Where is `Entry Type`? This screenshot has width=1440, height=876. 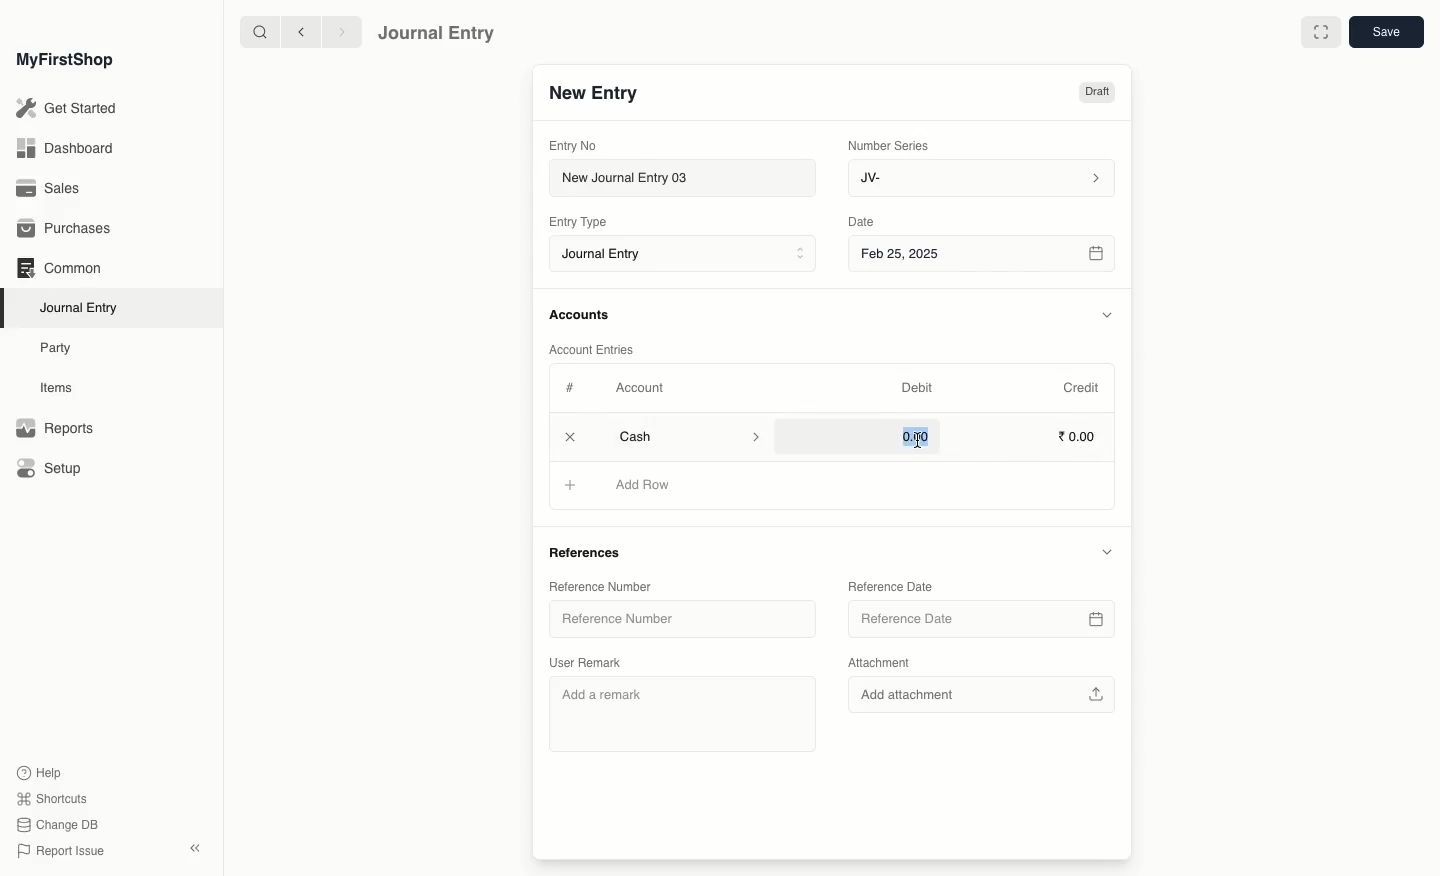 Entry Type is located at coordinates (584, 222).